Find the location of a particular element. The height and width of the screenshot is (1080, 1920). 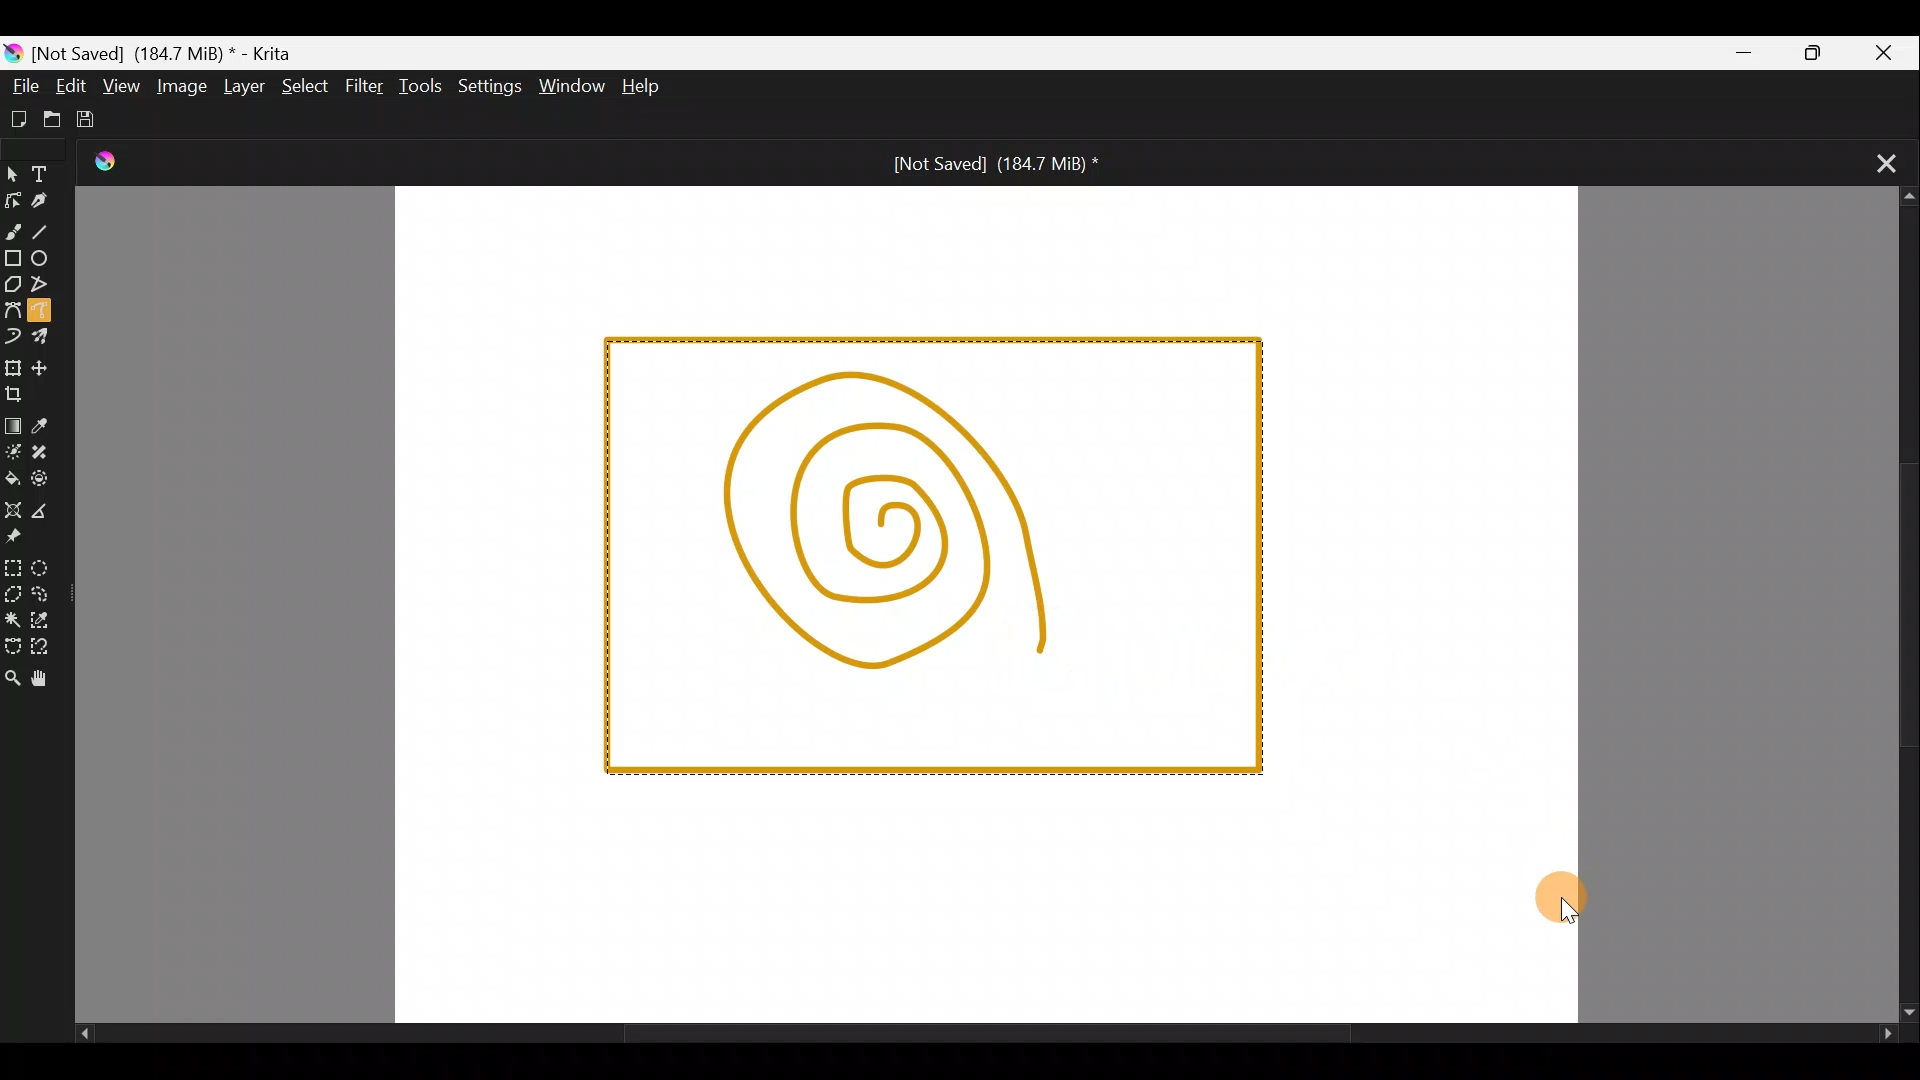

Dynamic brush tool is located at coordinates (13, 337).